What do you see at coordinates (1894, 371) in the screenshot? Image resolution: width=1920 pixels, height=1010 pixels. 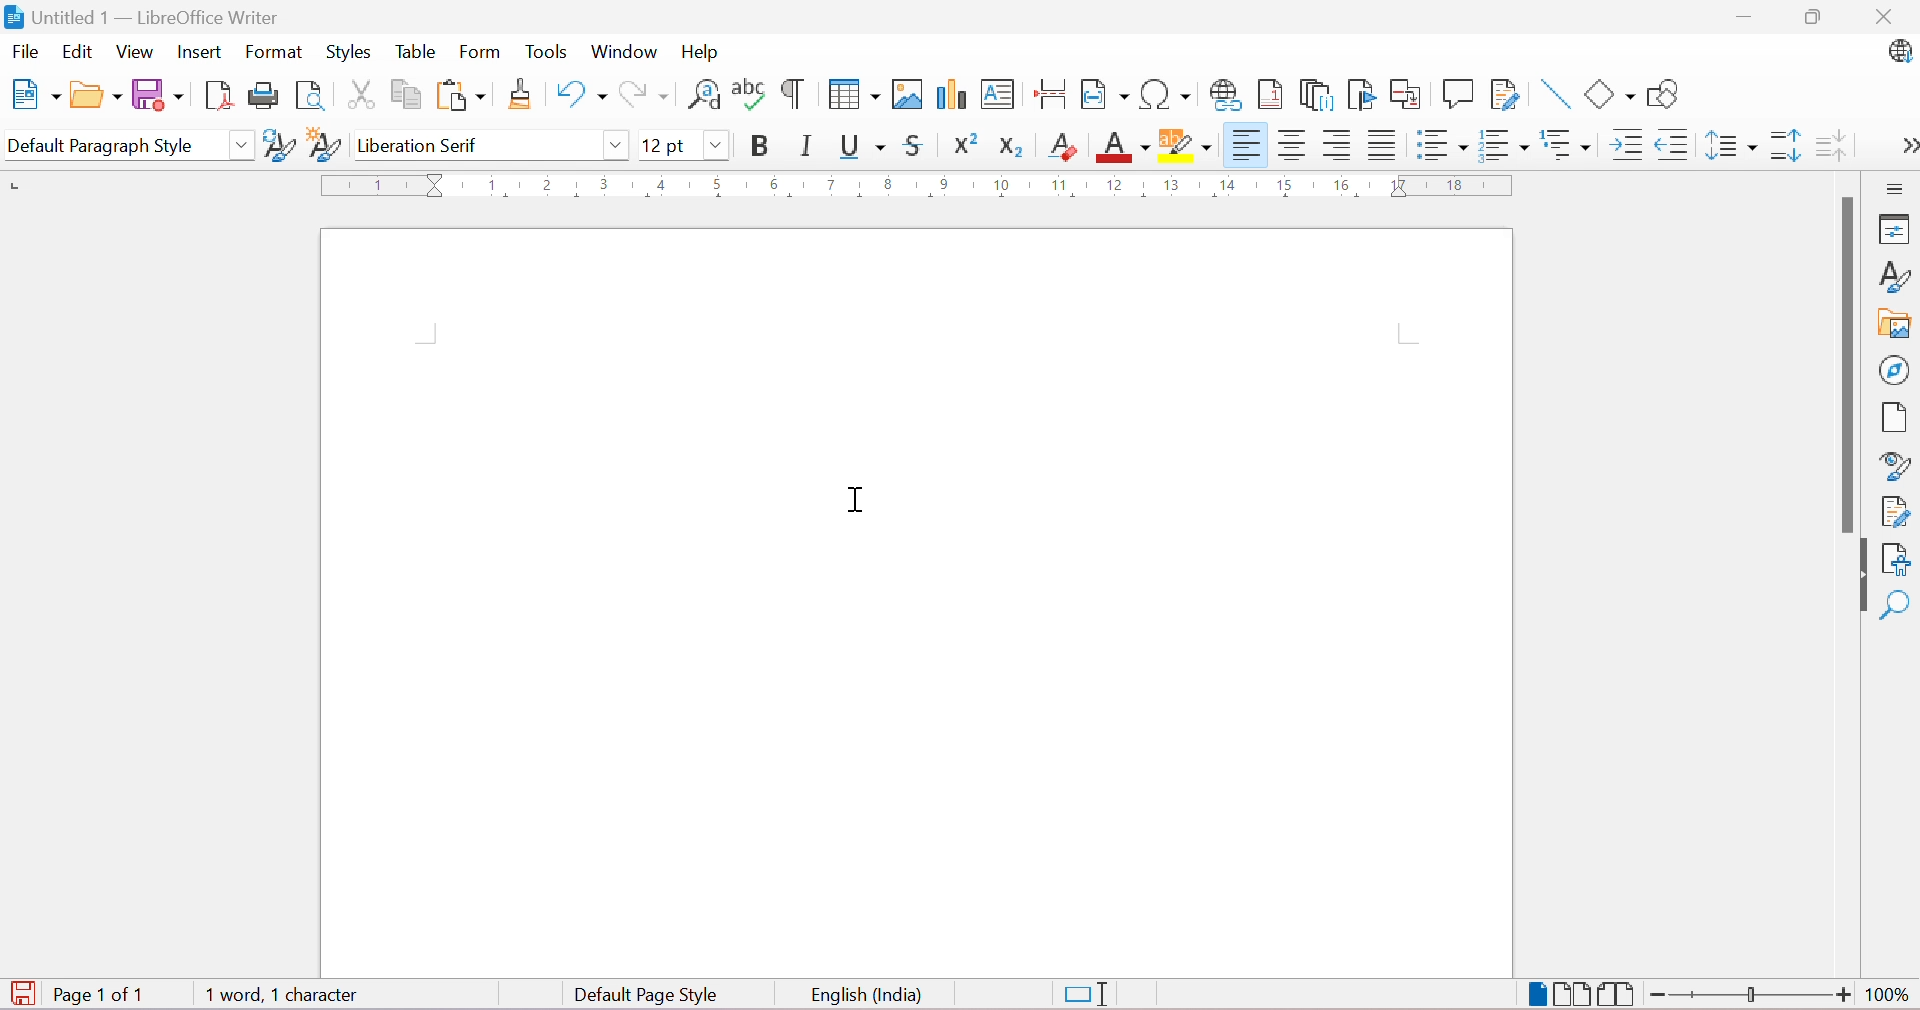 I see `Navigator` at bounding box center [1894, 371].